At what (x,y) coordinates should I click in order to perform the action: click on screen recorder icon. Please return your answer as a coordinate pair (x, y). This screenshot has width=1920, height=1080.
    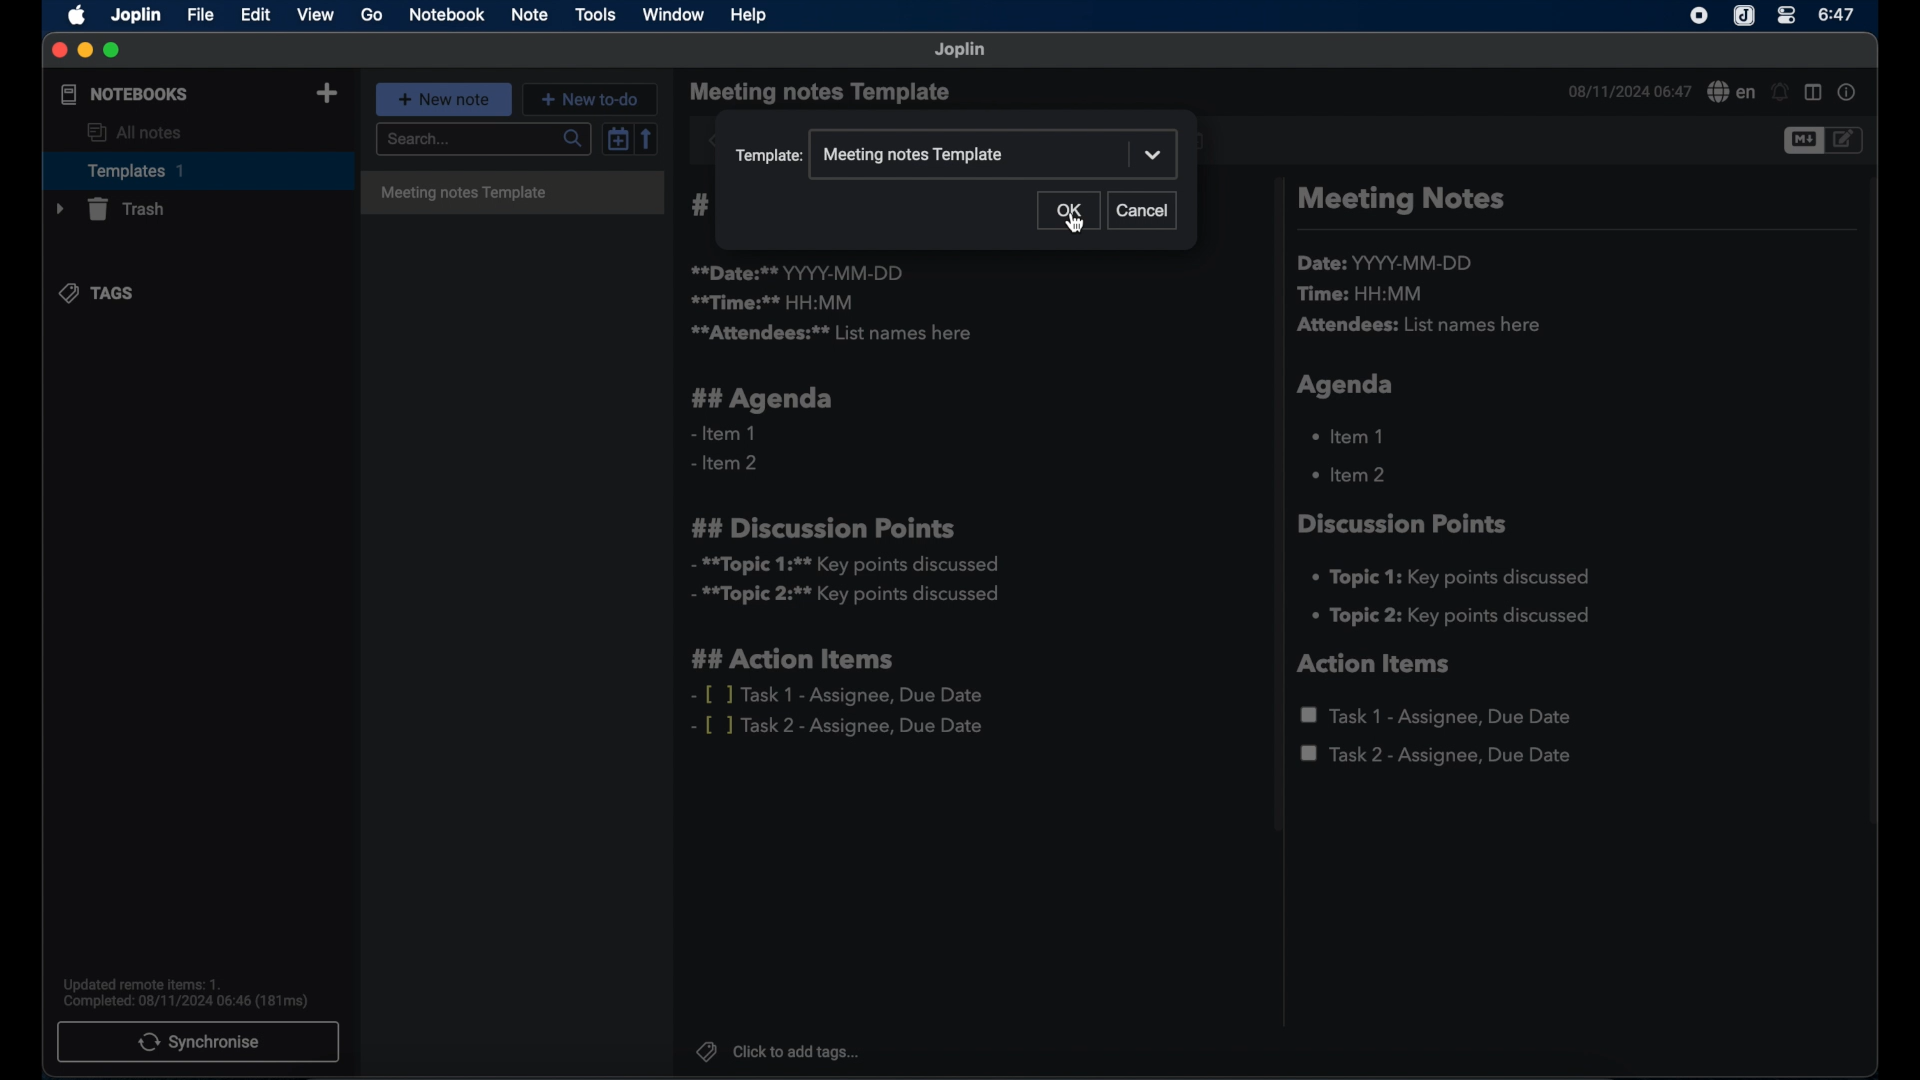
    Looking at the image, I should click on (1700, 16).